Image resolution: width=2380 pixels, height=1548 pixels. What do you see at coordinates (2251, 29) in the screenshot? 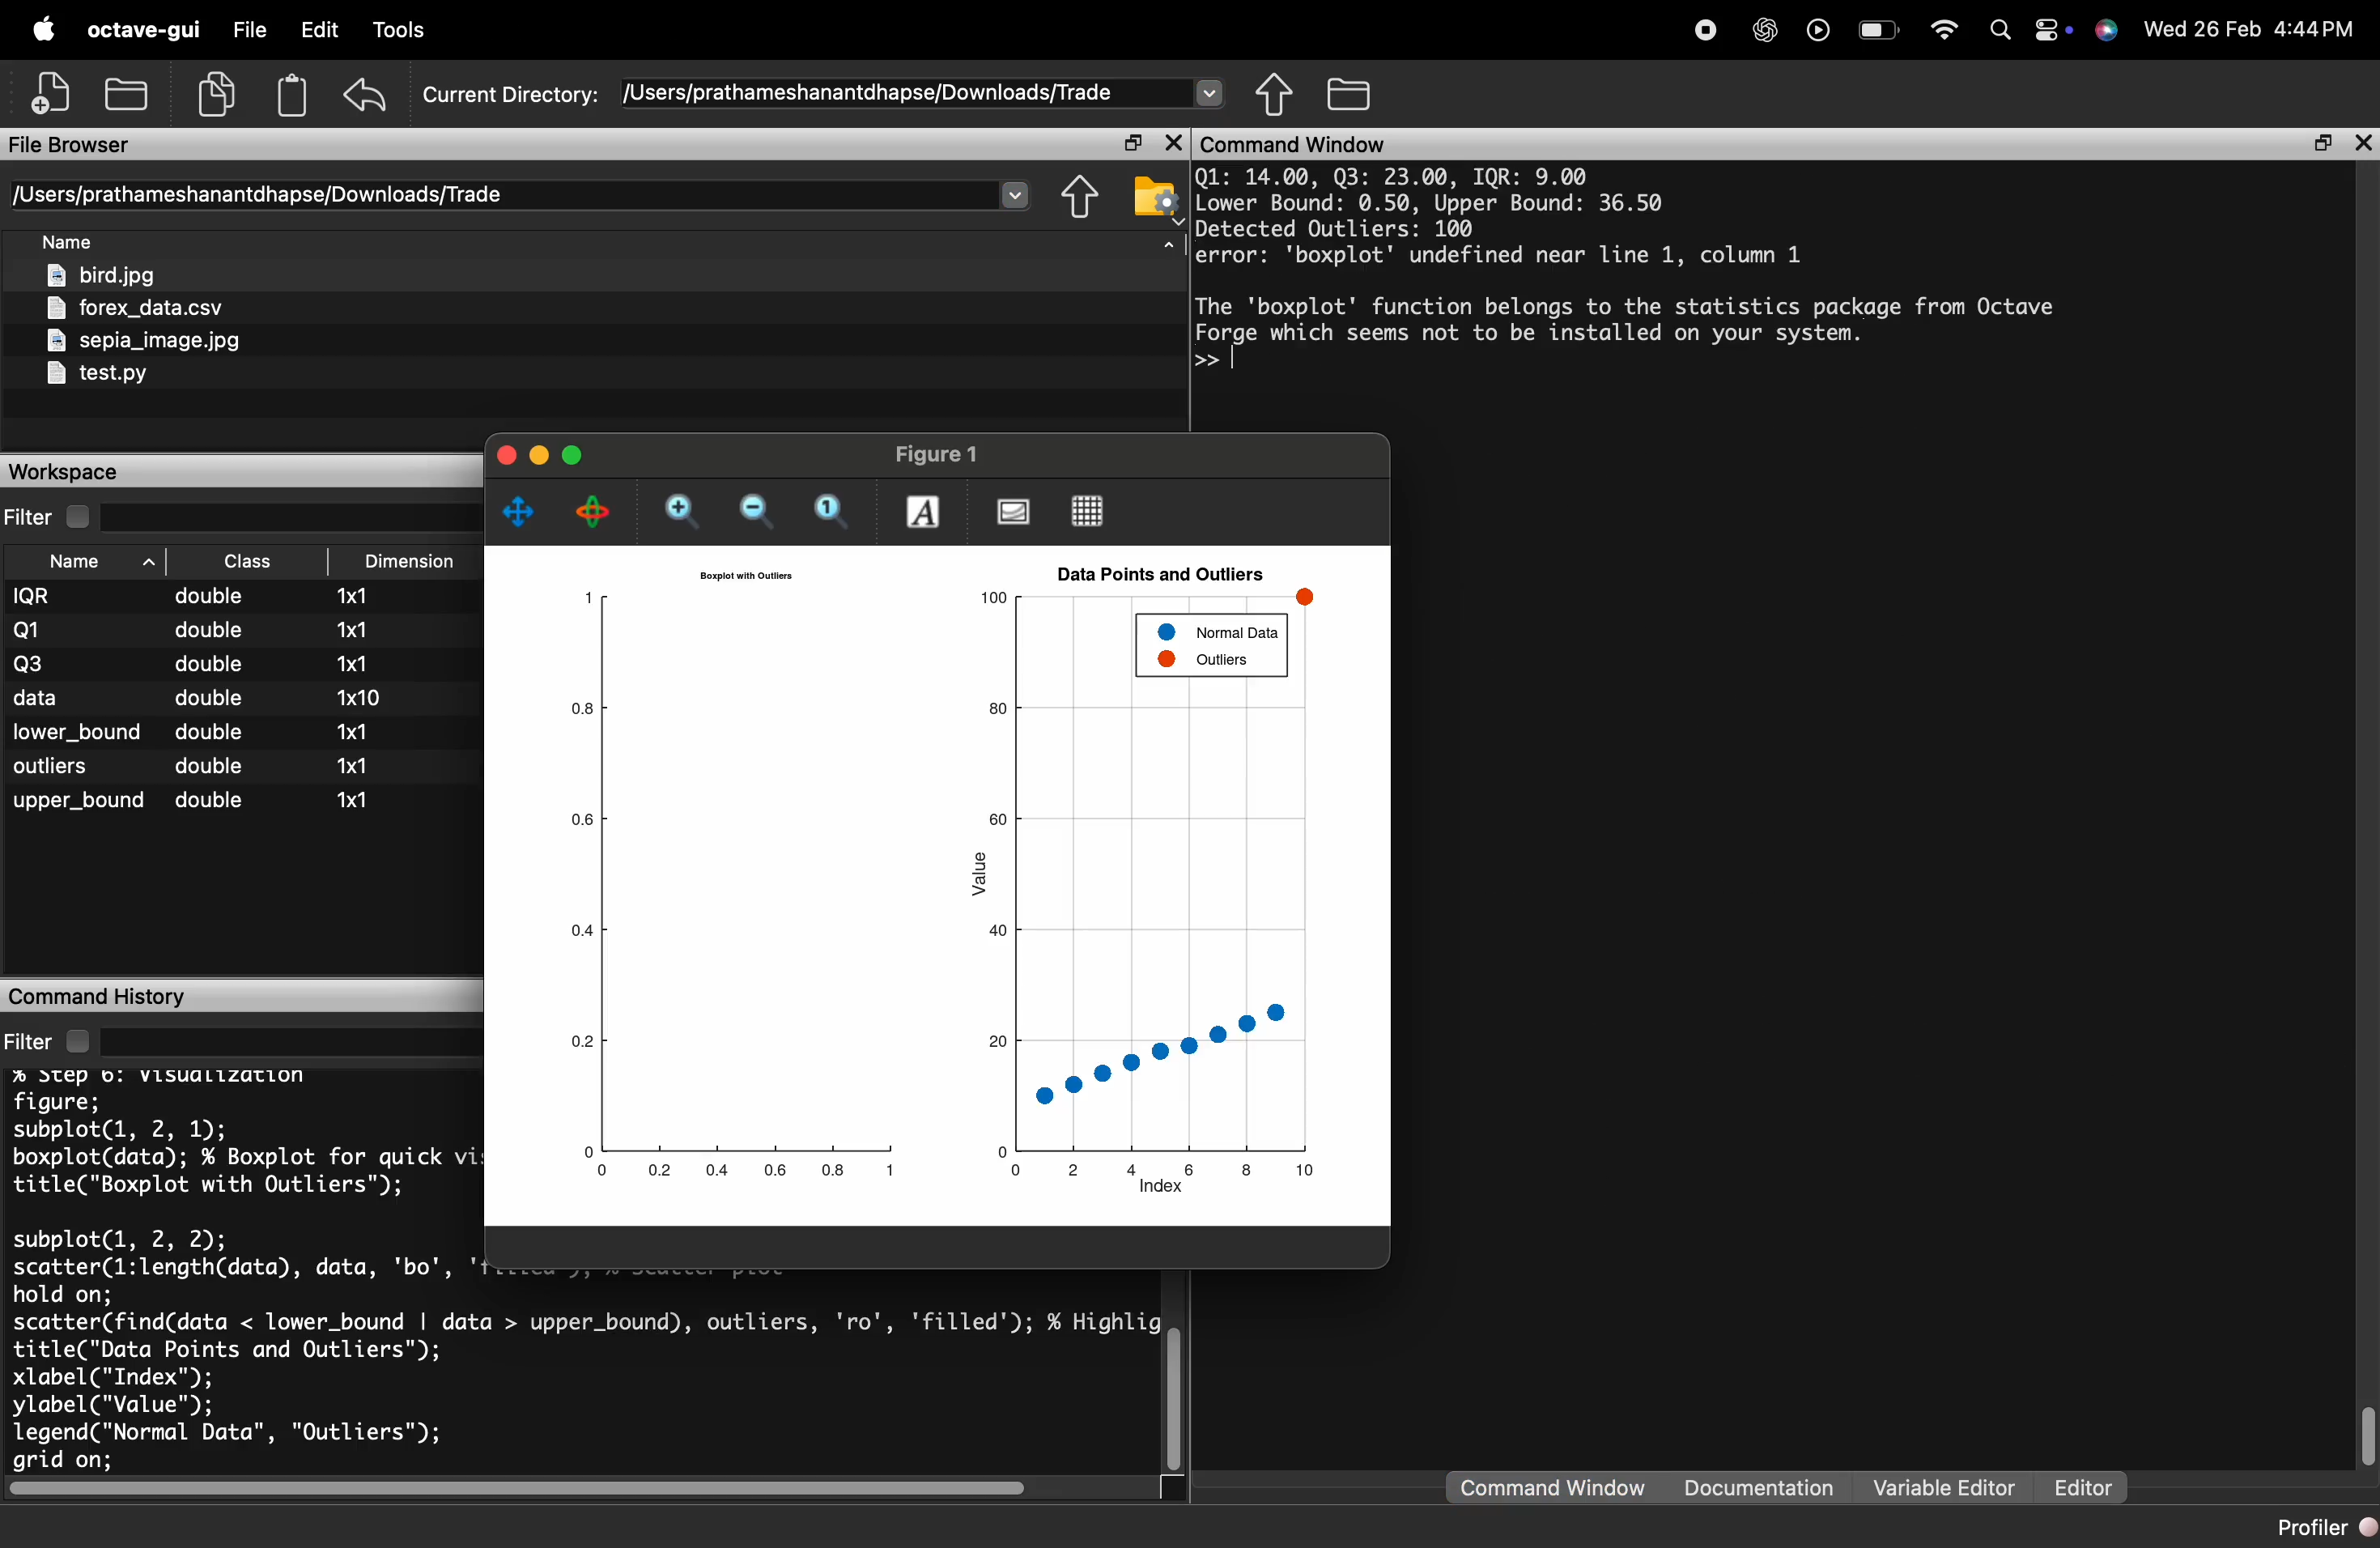
I see `Wed 26 Feb 4:44PM` at bounding box center [2251, 29].